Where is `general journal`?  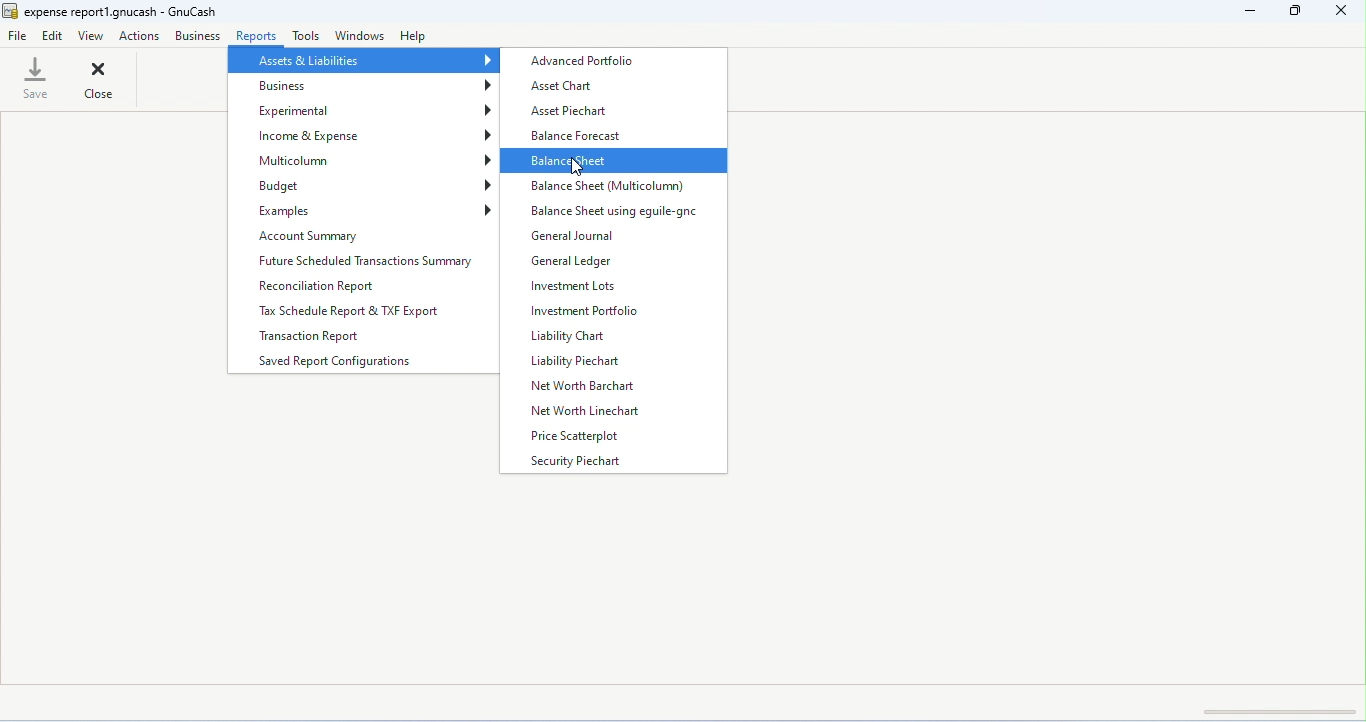
general journal is located at coordinates (574, 238).